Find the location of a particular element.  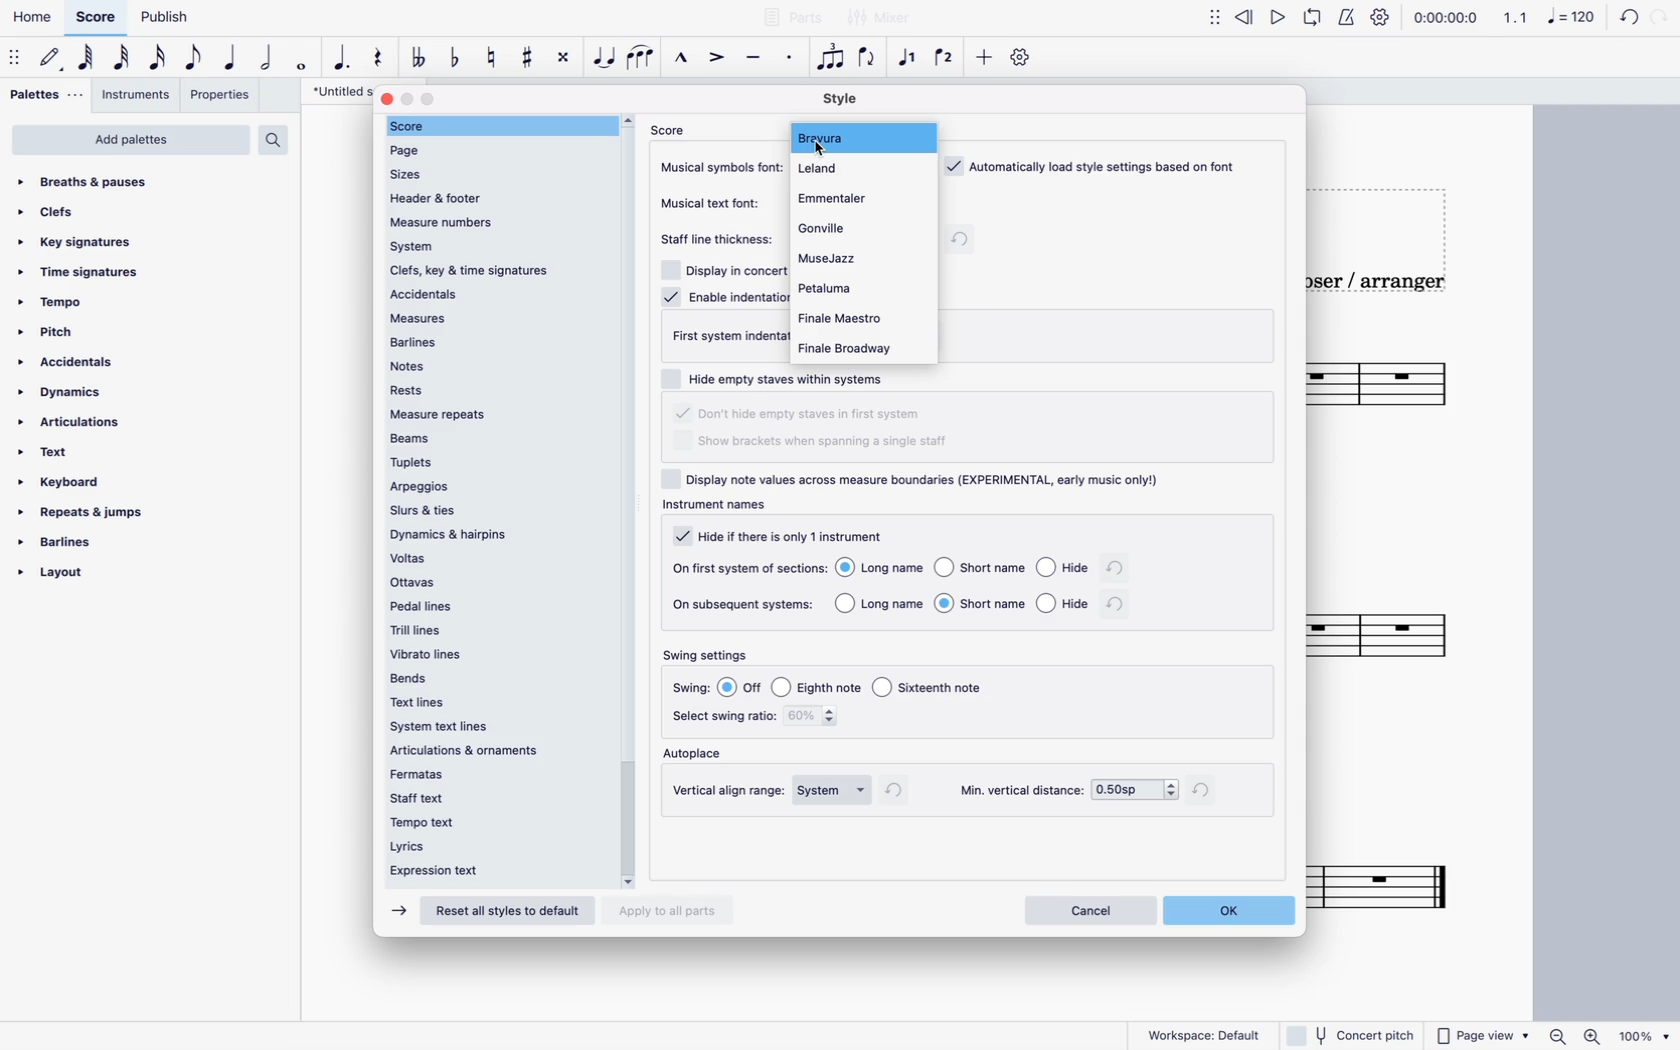

palettes is located at coordinates (47, 94).